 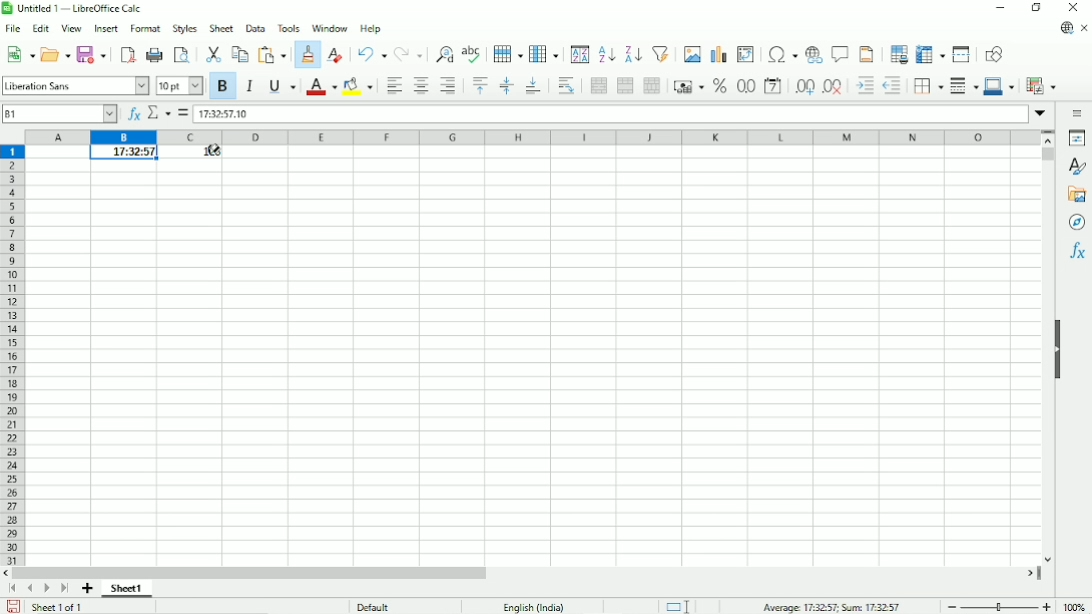 What do you see at coordinates (81, 8) in the screenshot?
I see `Untitled 1 — LibreOffice Calc` at bounding box center [81, 8].